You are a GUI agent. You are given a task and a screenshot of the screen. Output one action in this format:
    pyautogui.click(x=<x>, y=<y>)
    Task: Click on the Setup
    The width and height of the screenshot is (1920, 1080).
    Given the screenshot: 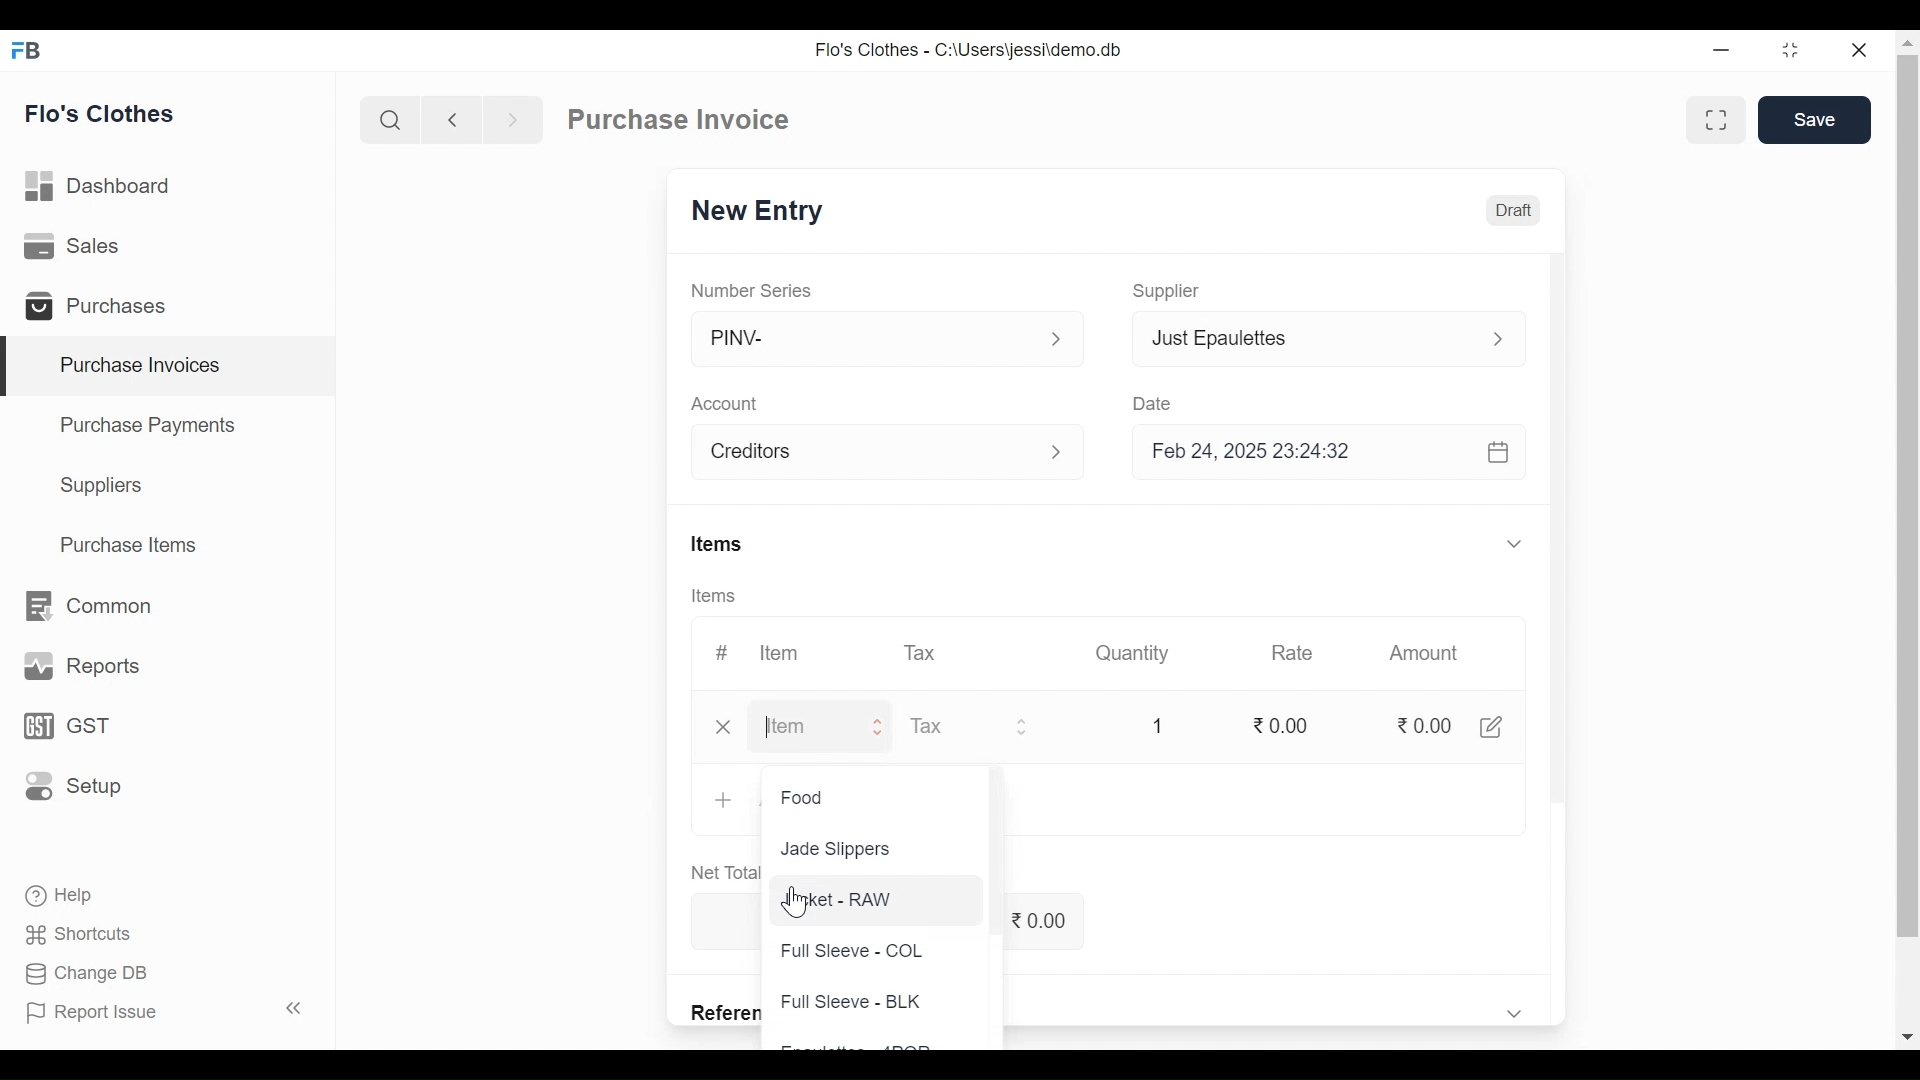 What is the action you would take?
    pyautogui.click(x=68, y=787)
    